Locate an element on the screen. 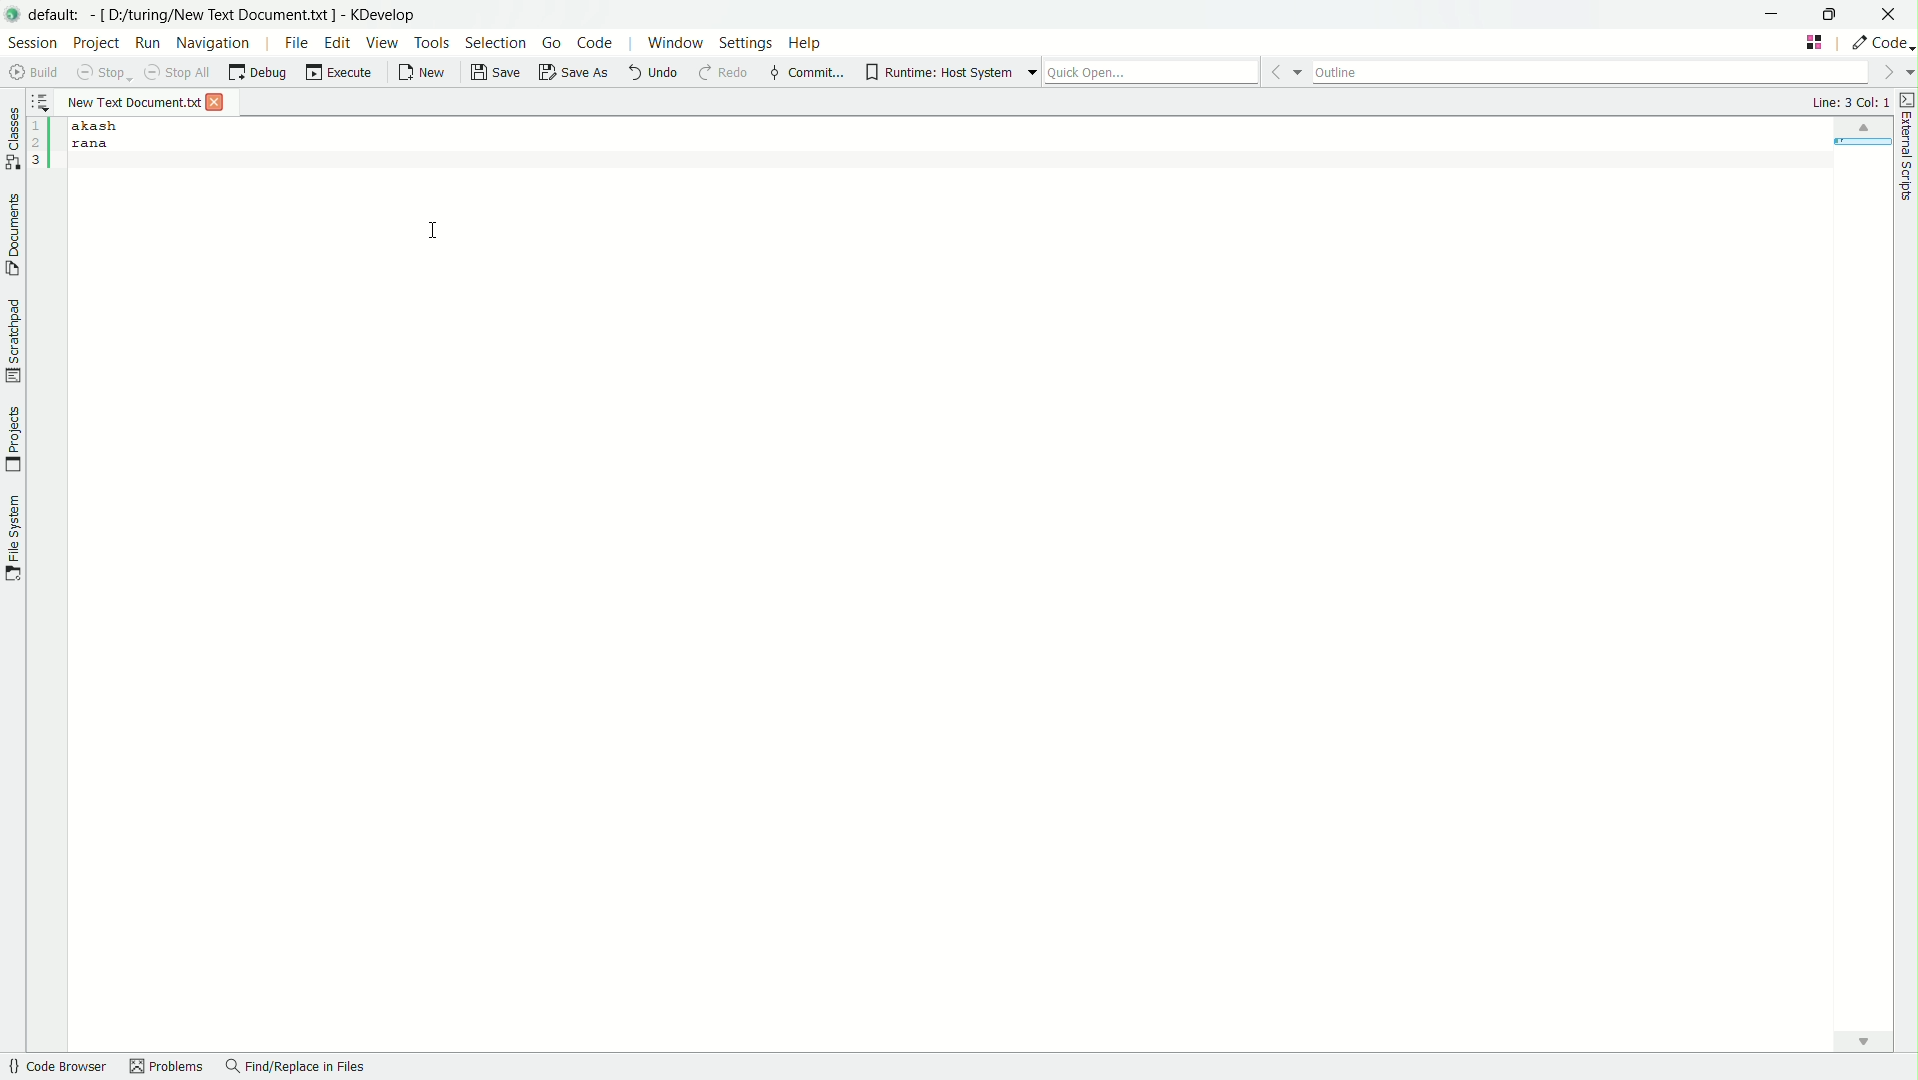 The height and width of the screenshot is (1080, 1918). new text document is located at coordinates (132, 100).